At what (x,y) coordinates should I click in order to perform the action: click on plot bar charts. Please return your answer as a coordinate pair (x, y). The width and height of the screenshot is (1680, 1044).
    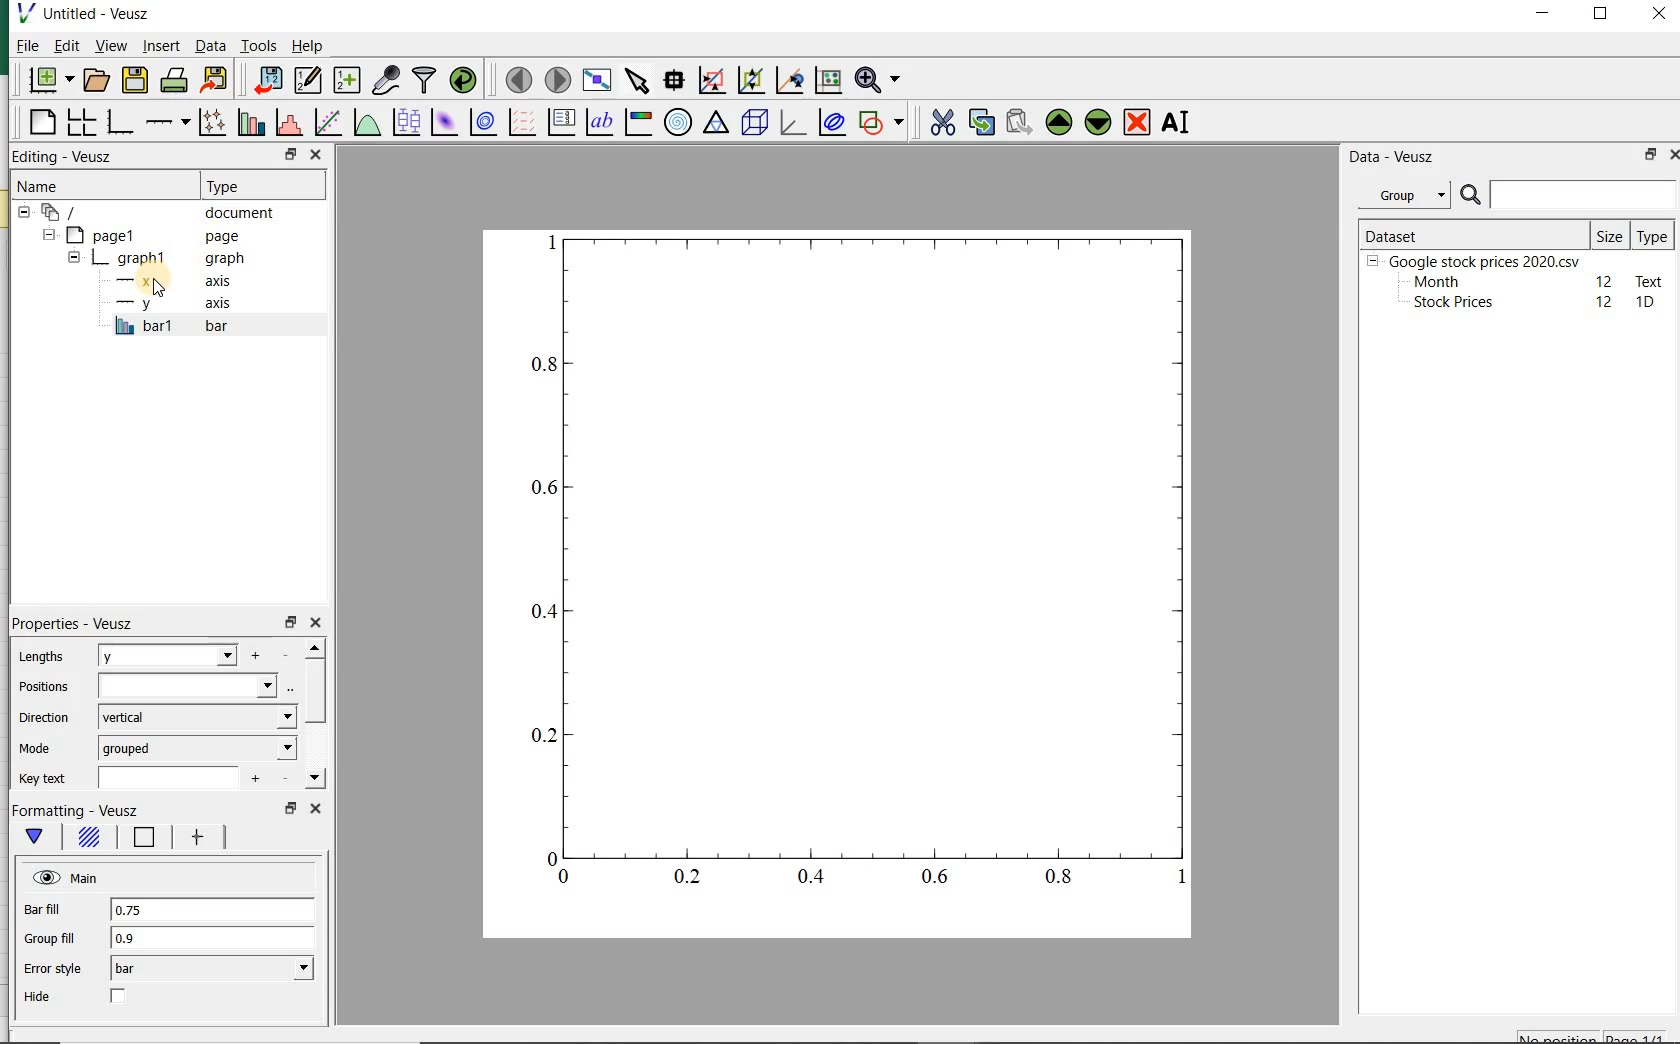
    Looking at the image, I should click on (248, 124).